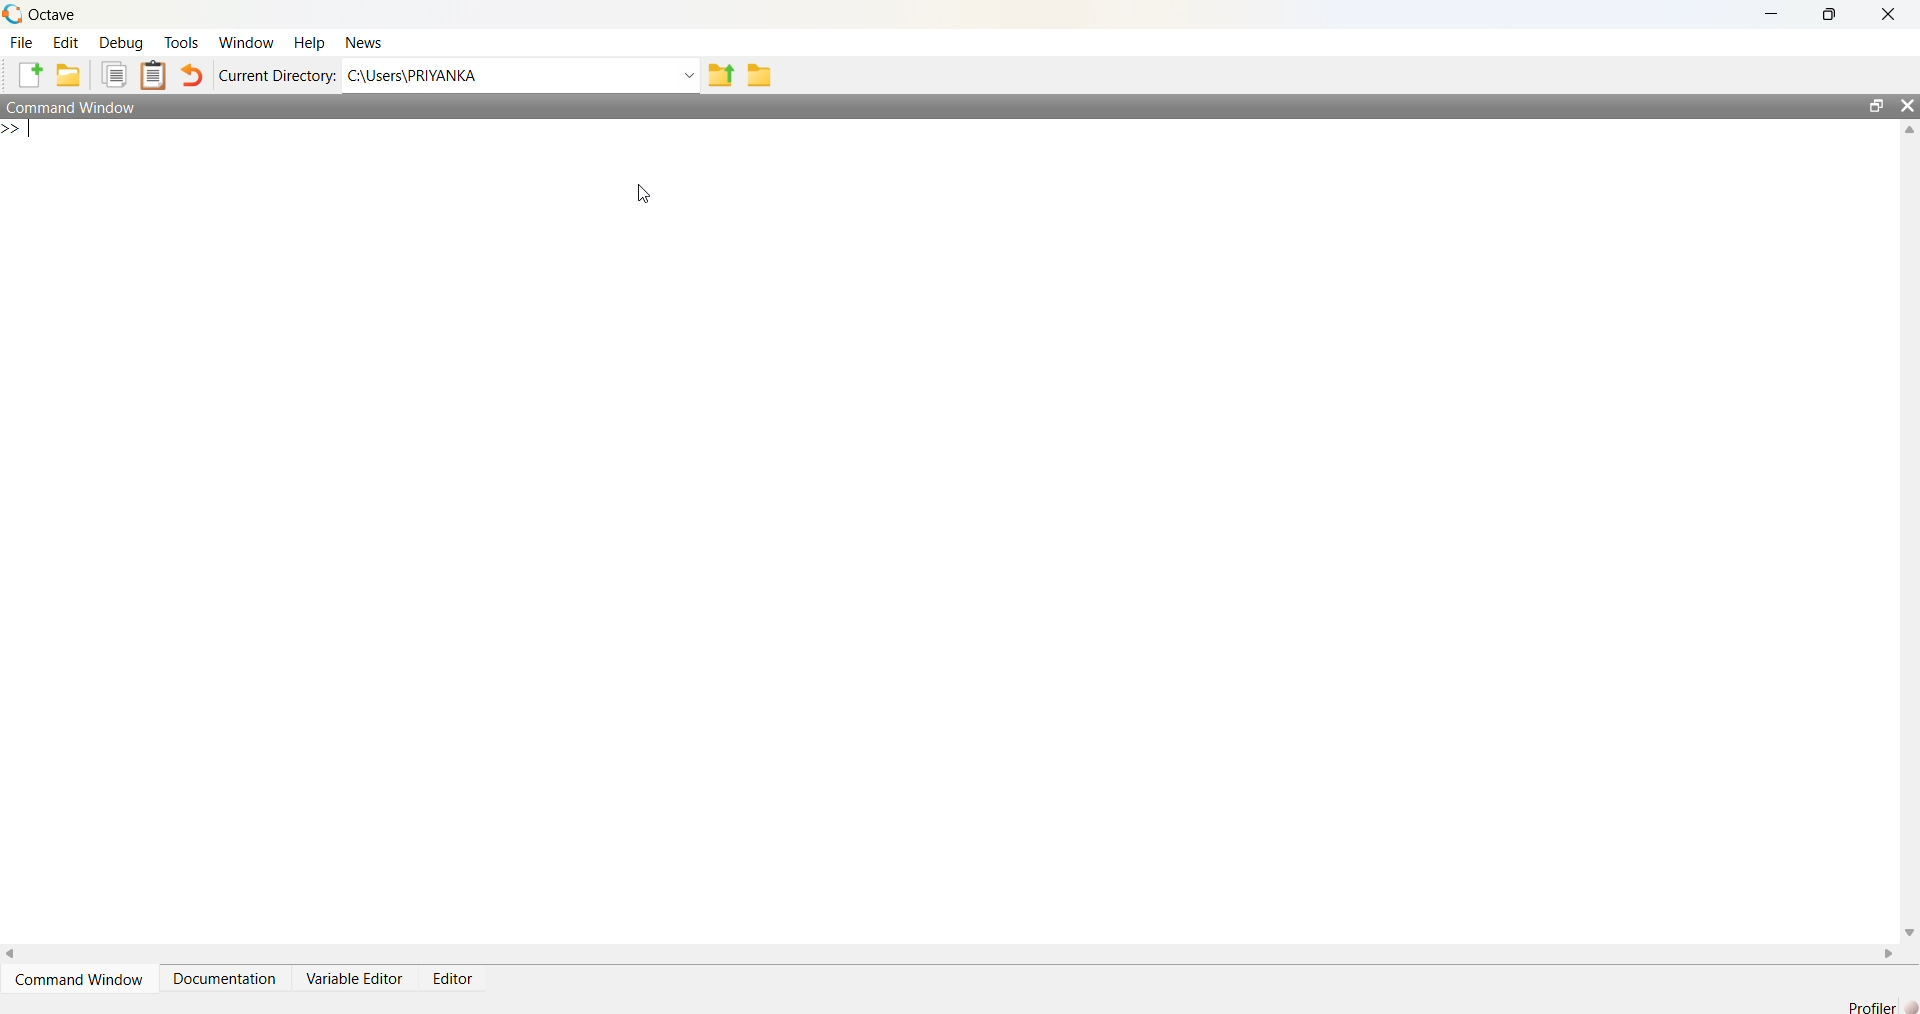 Image resolution: width=1920 pixels, height=1014 pixels. I want to click on Edit, so click(68, 42).